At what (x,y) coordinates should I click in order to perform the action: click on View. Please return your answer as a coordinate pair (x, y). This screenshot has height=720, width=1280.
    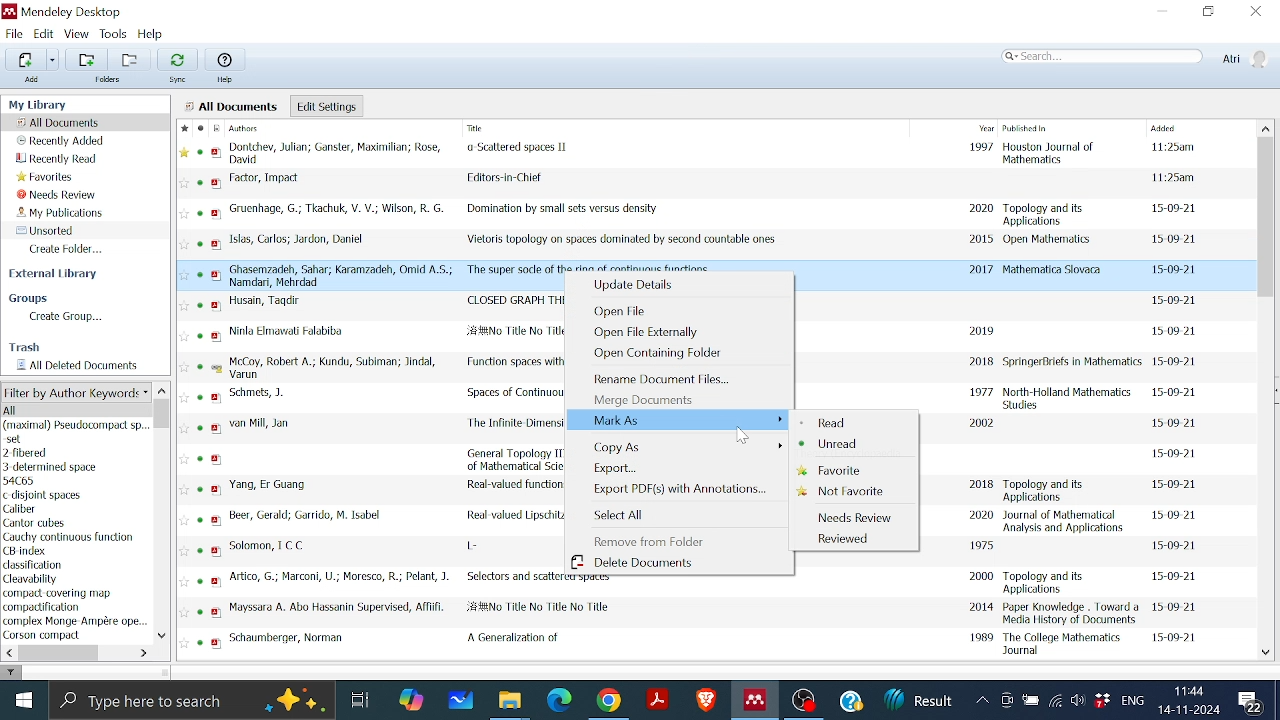
    Looking at the image, I should click on (76, 34).